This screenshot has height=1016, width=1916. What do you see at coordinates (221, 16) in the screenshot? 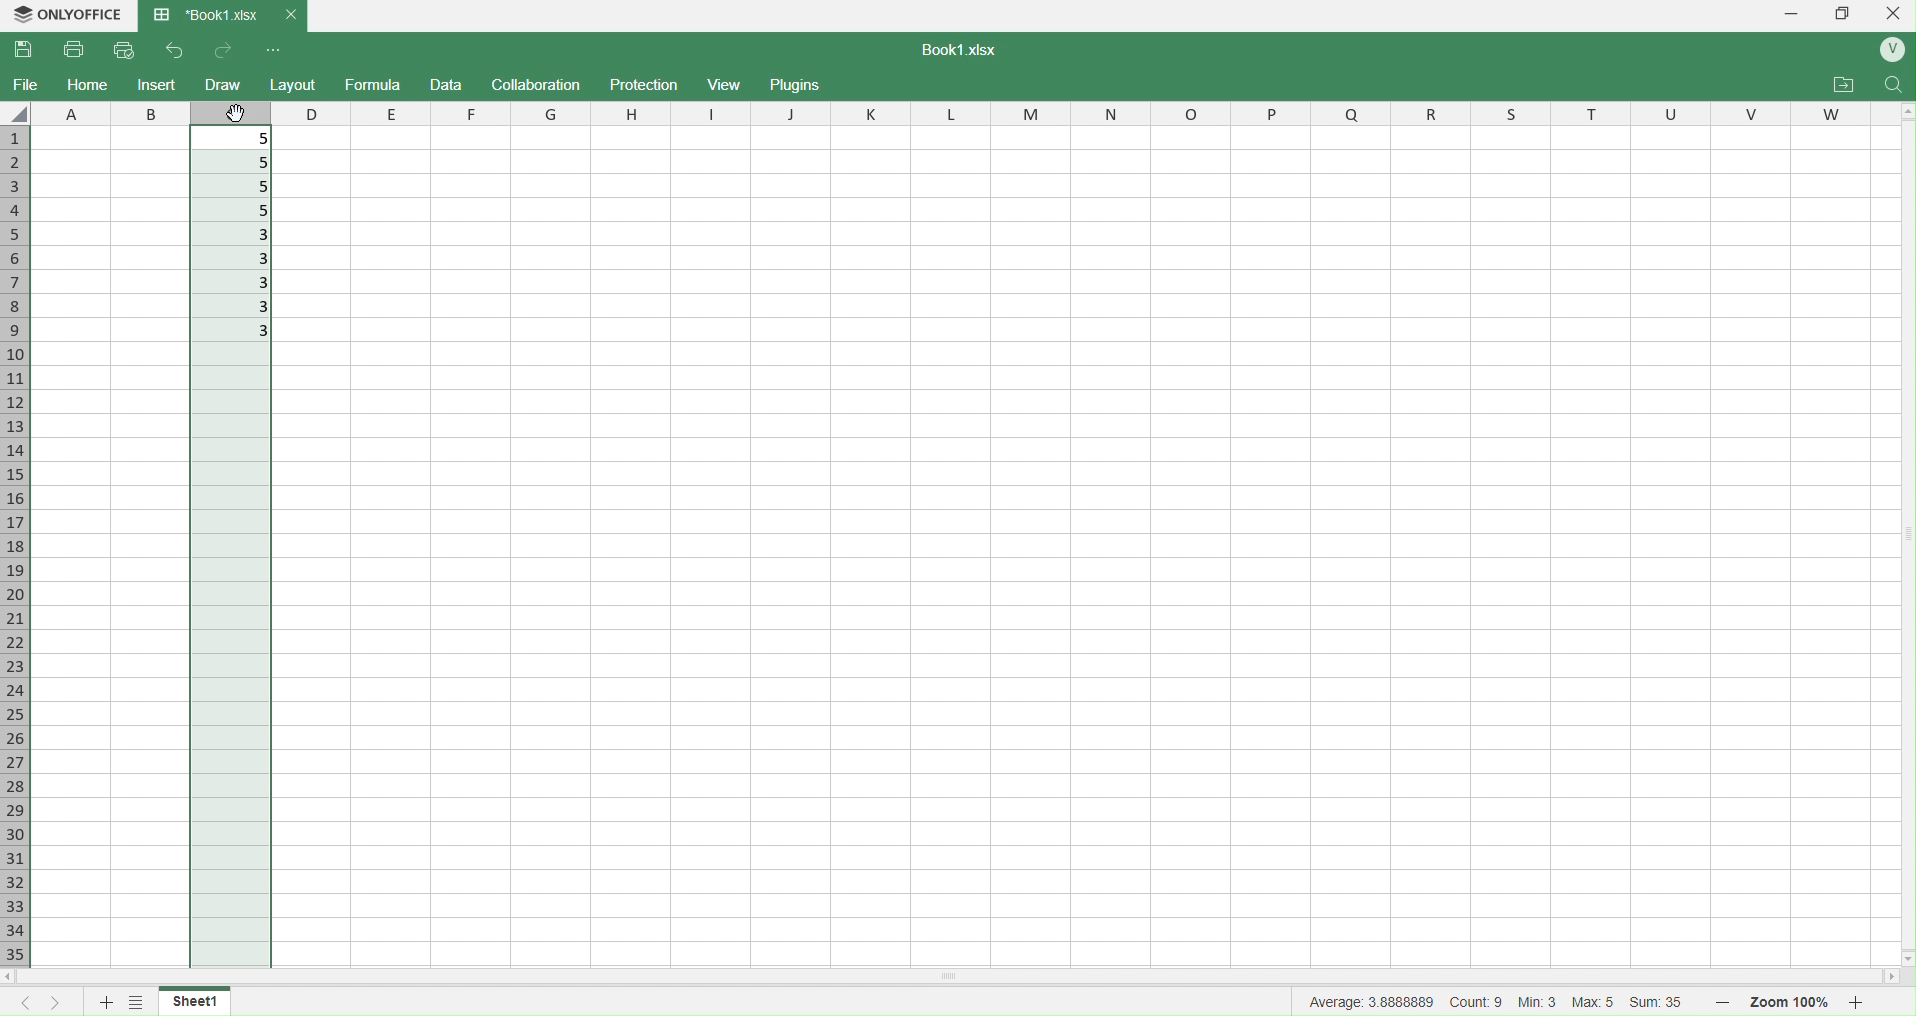
I see `Book` at bounding box center [221, 16].